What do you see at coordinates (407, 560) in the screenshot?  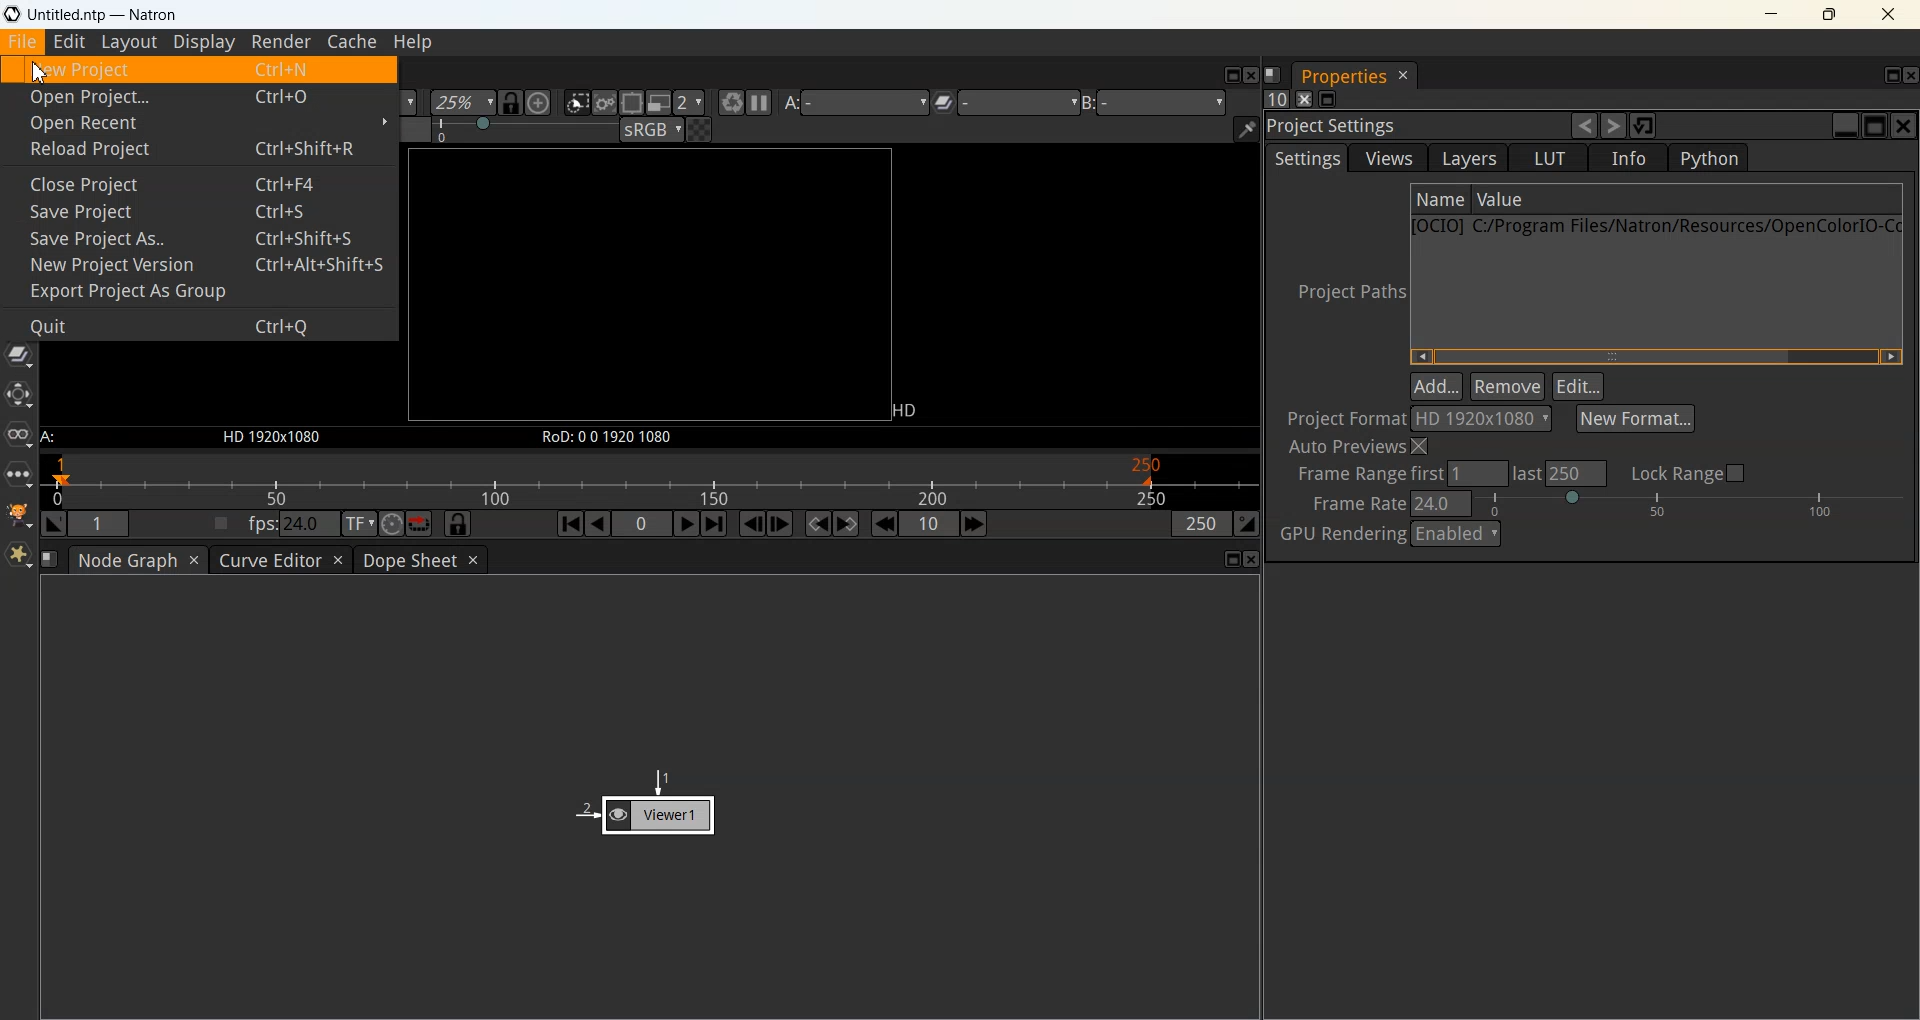 I see `Dope Sheet` at bounding box center [407, 560].